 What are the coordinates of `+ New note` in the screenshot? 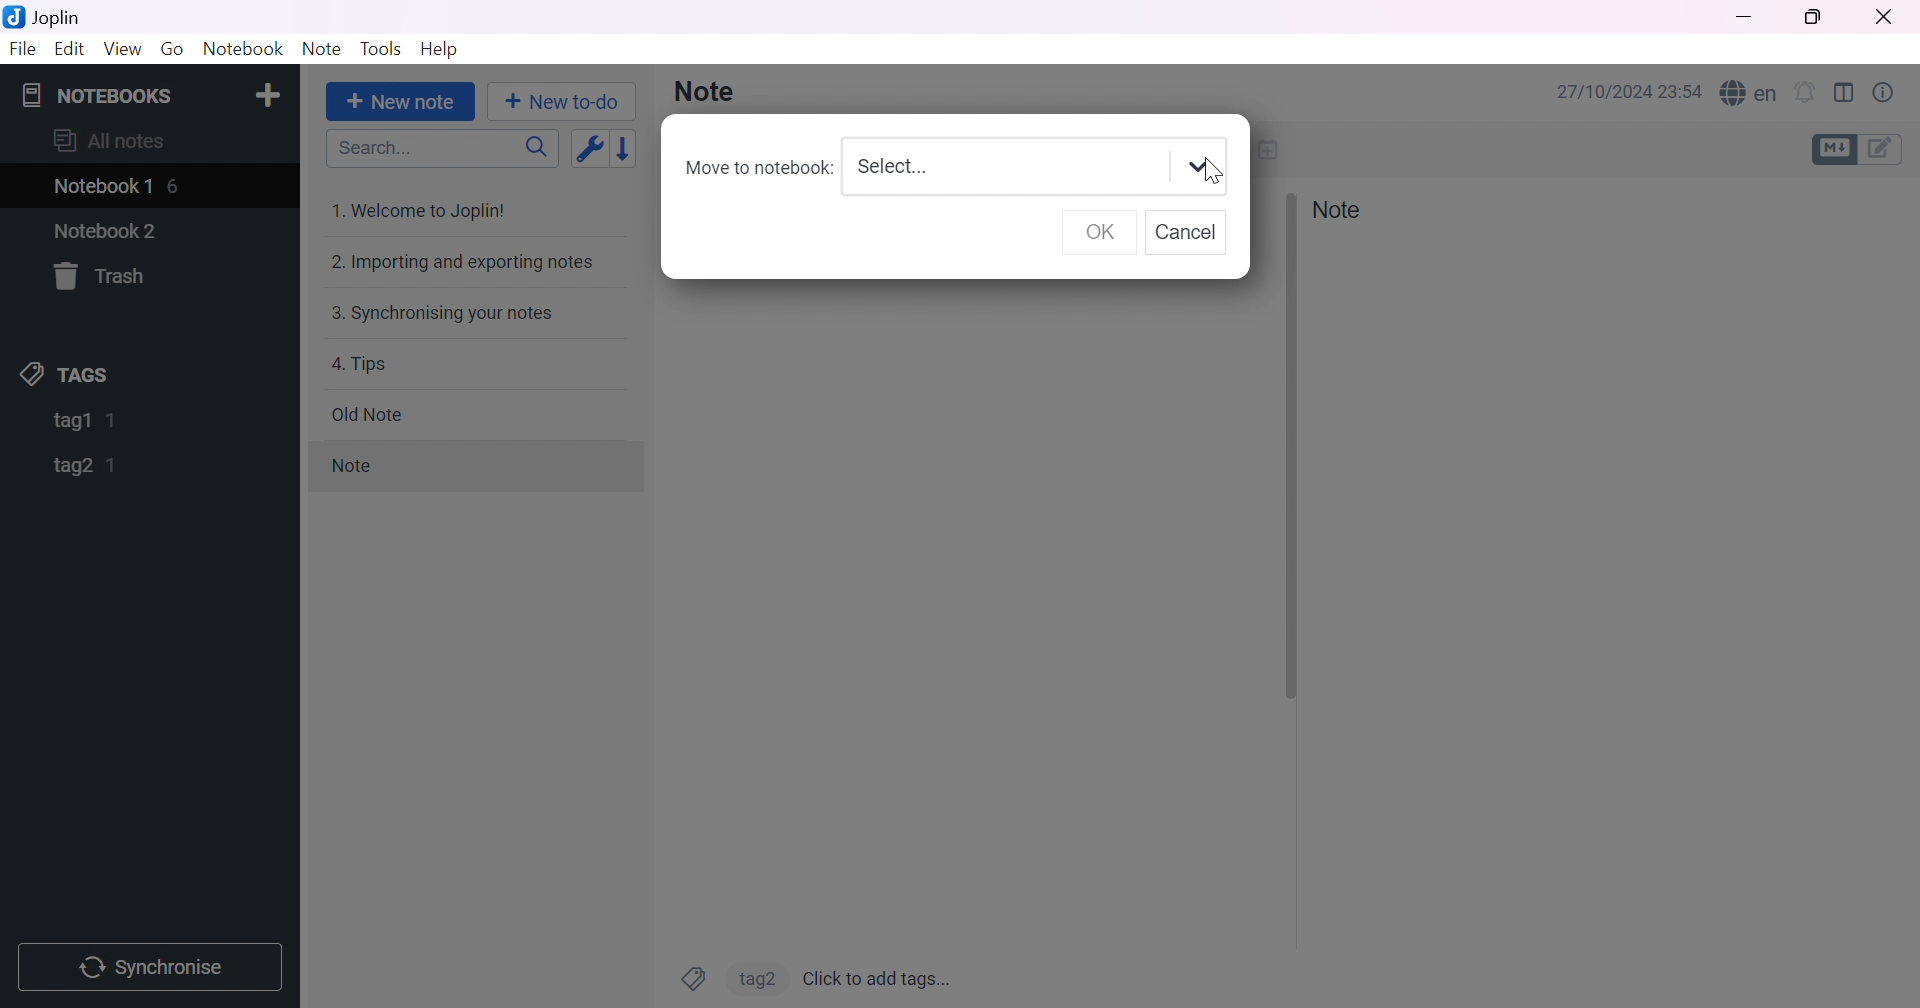 It's located at (400, 103).